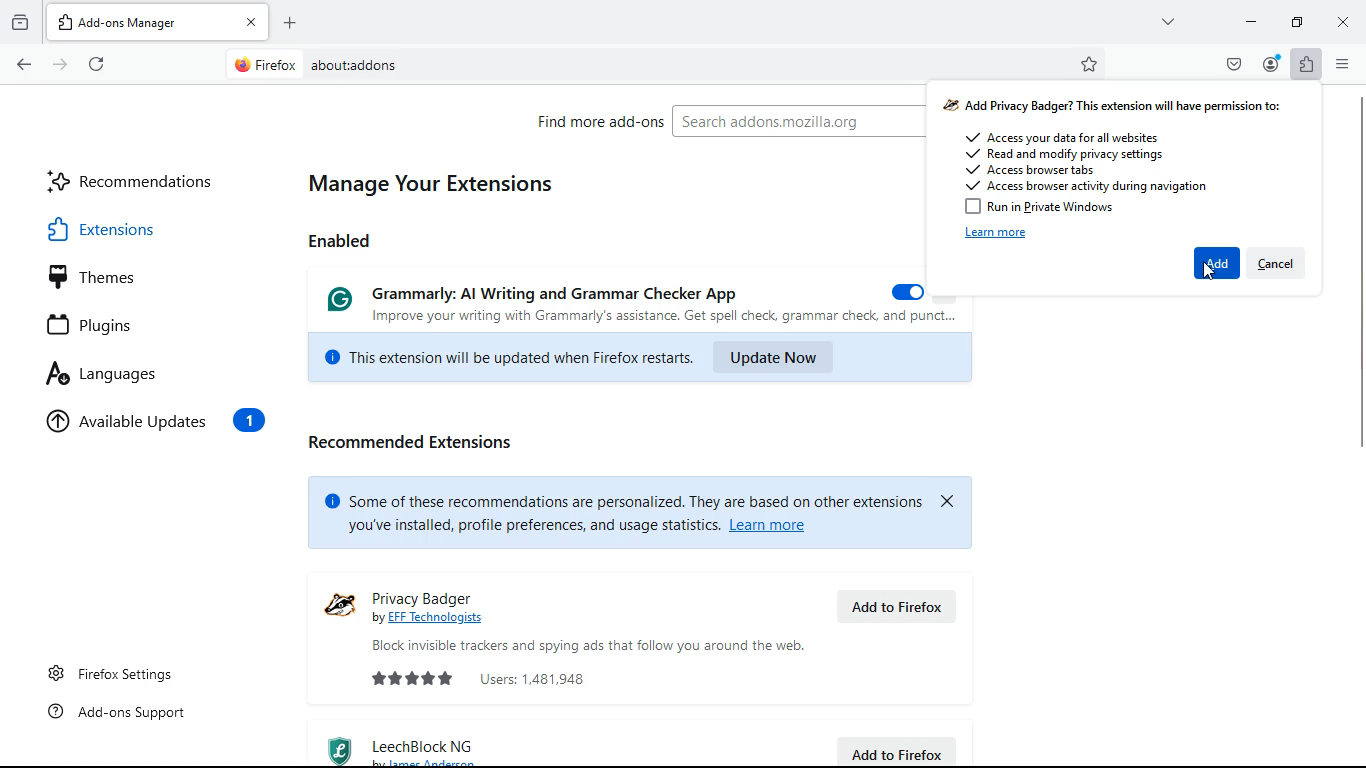  Describe the element at coordinates (524, 525) in the screenshot. I see `you've installed, profile preferences, and usage statistics. |` at that location.